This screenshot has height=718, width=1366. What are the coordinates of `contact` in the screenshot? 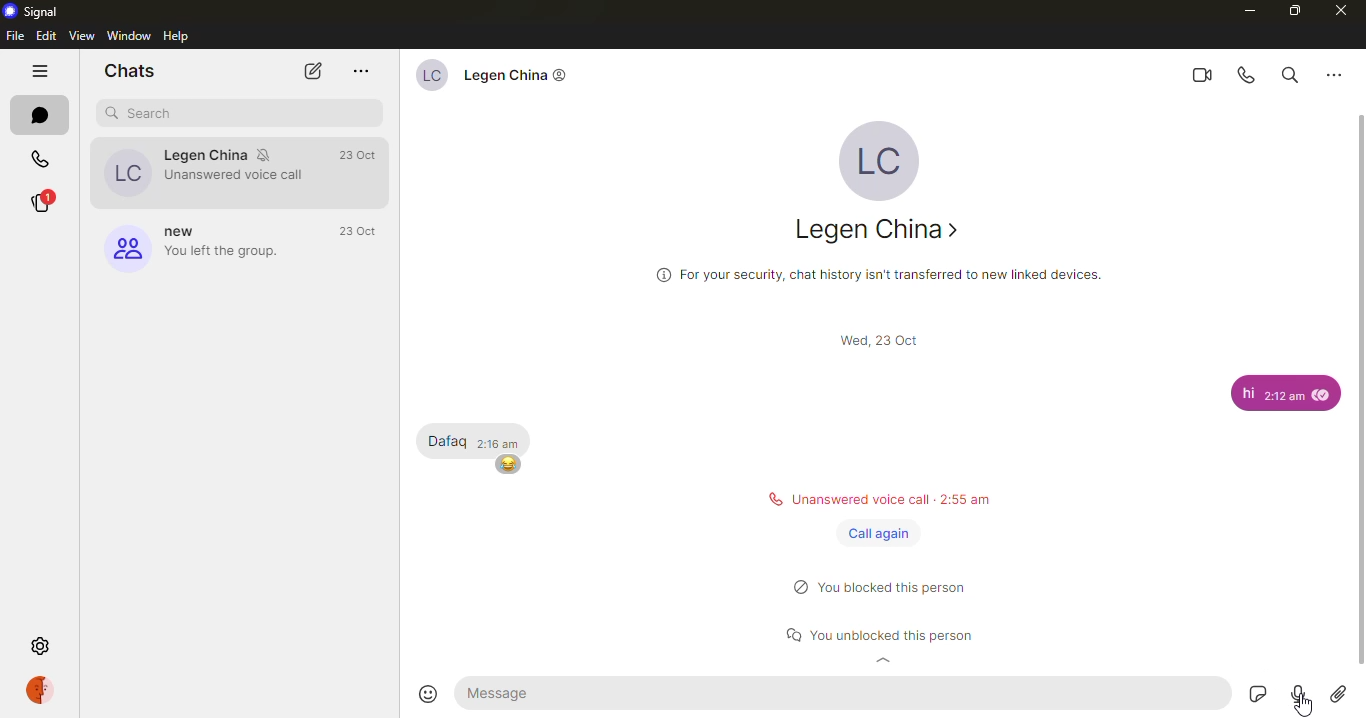 It's located at (238, 153).